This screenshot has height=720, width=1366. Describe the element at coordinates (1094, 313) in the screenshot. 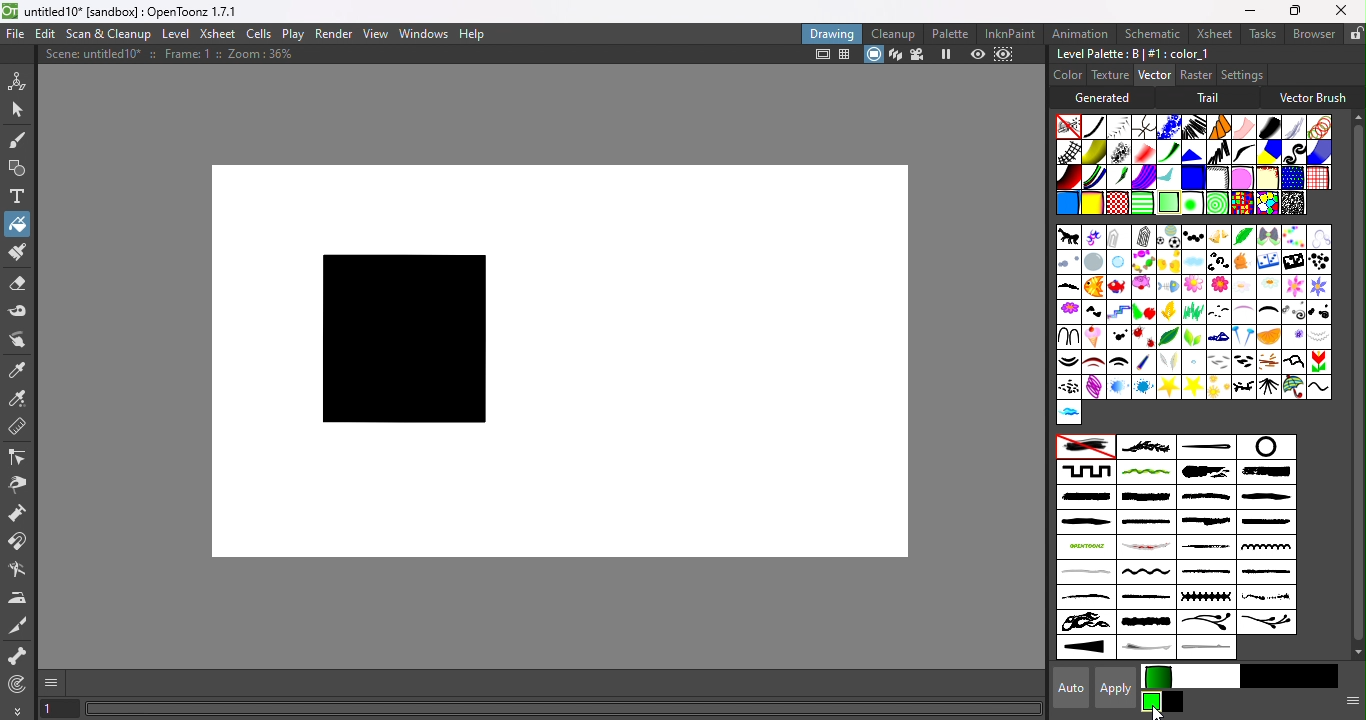

I see `feet` at that location.